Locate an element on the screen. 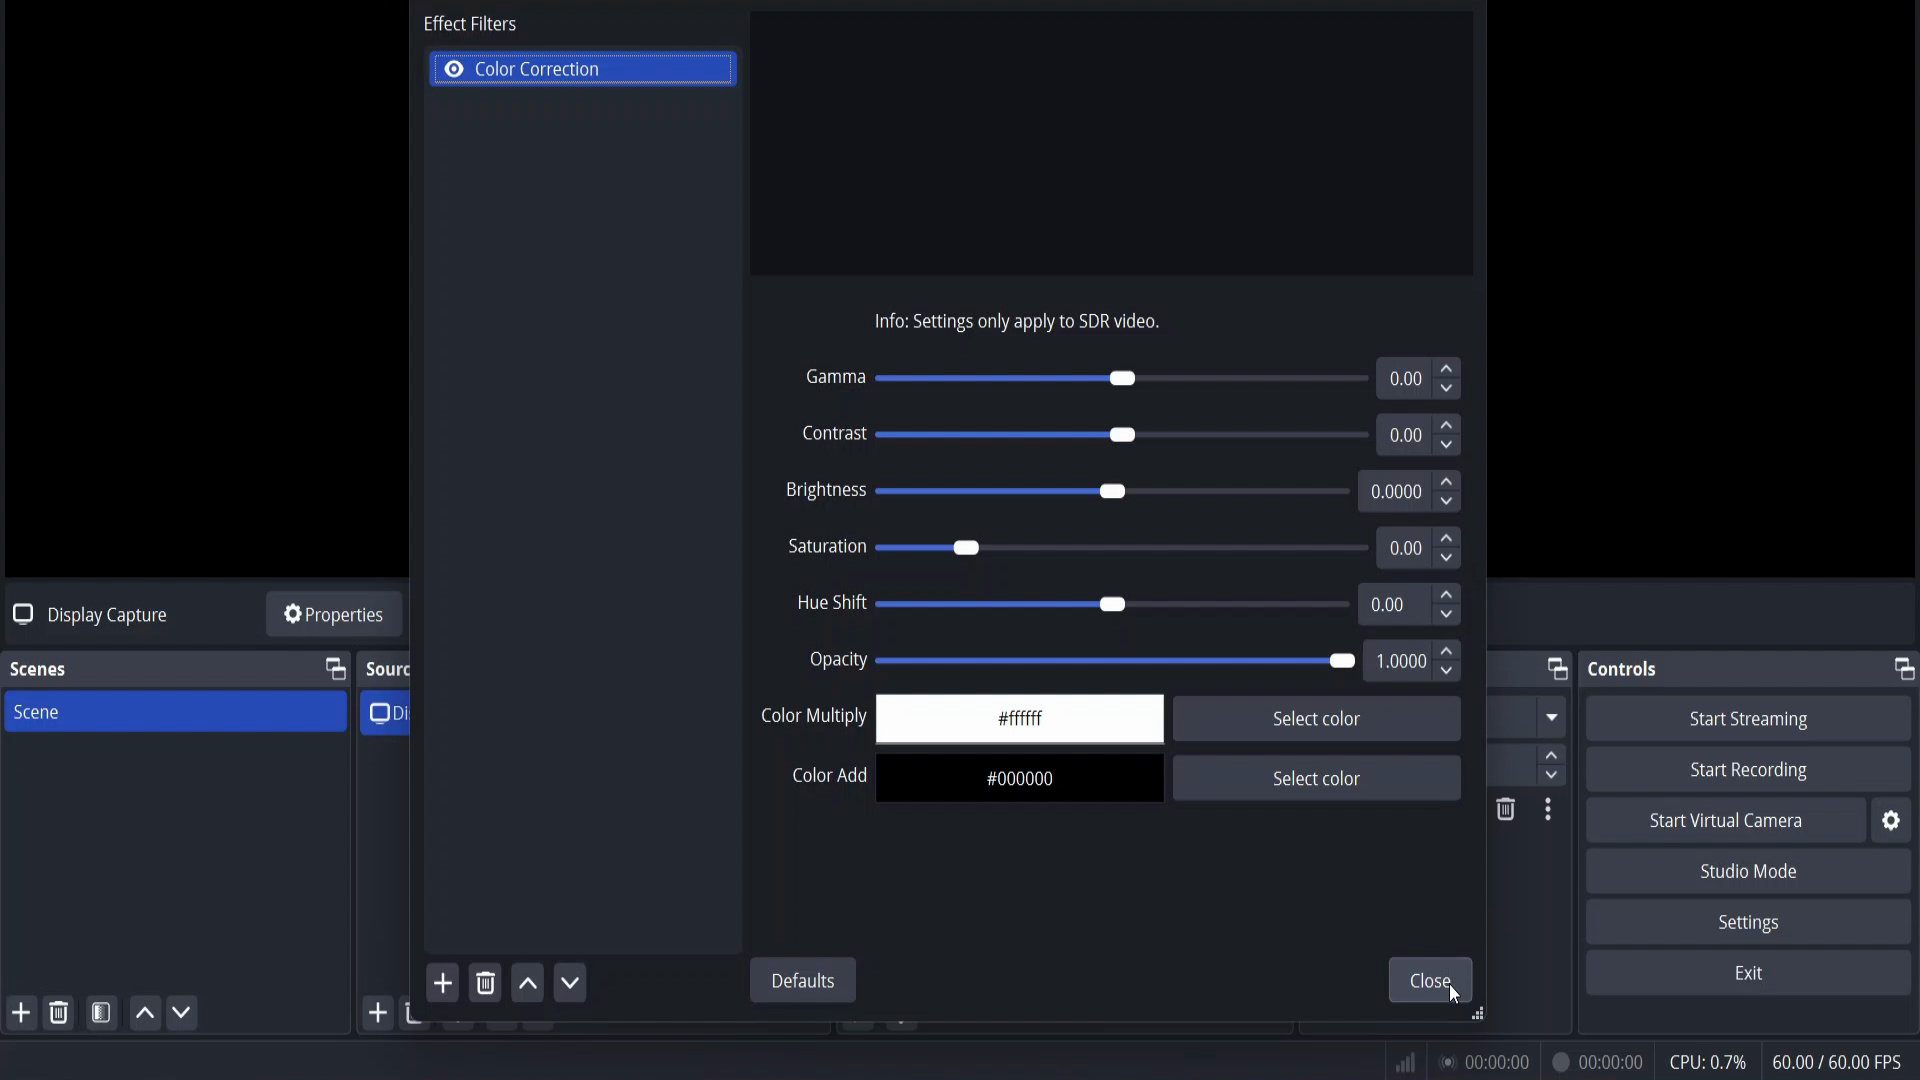  CONTast se——_ 0.00 v is located at coordinates (1107, 437).